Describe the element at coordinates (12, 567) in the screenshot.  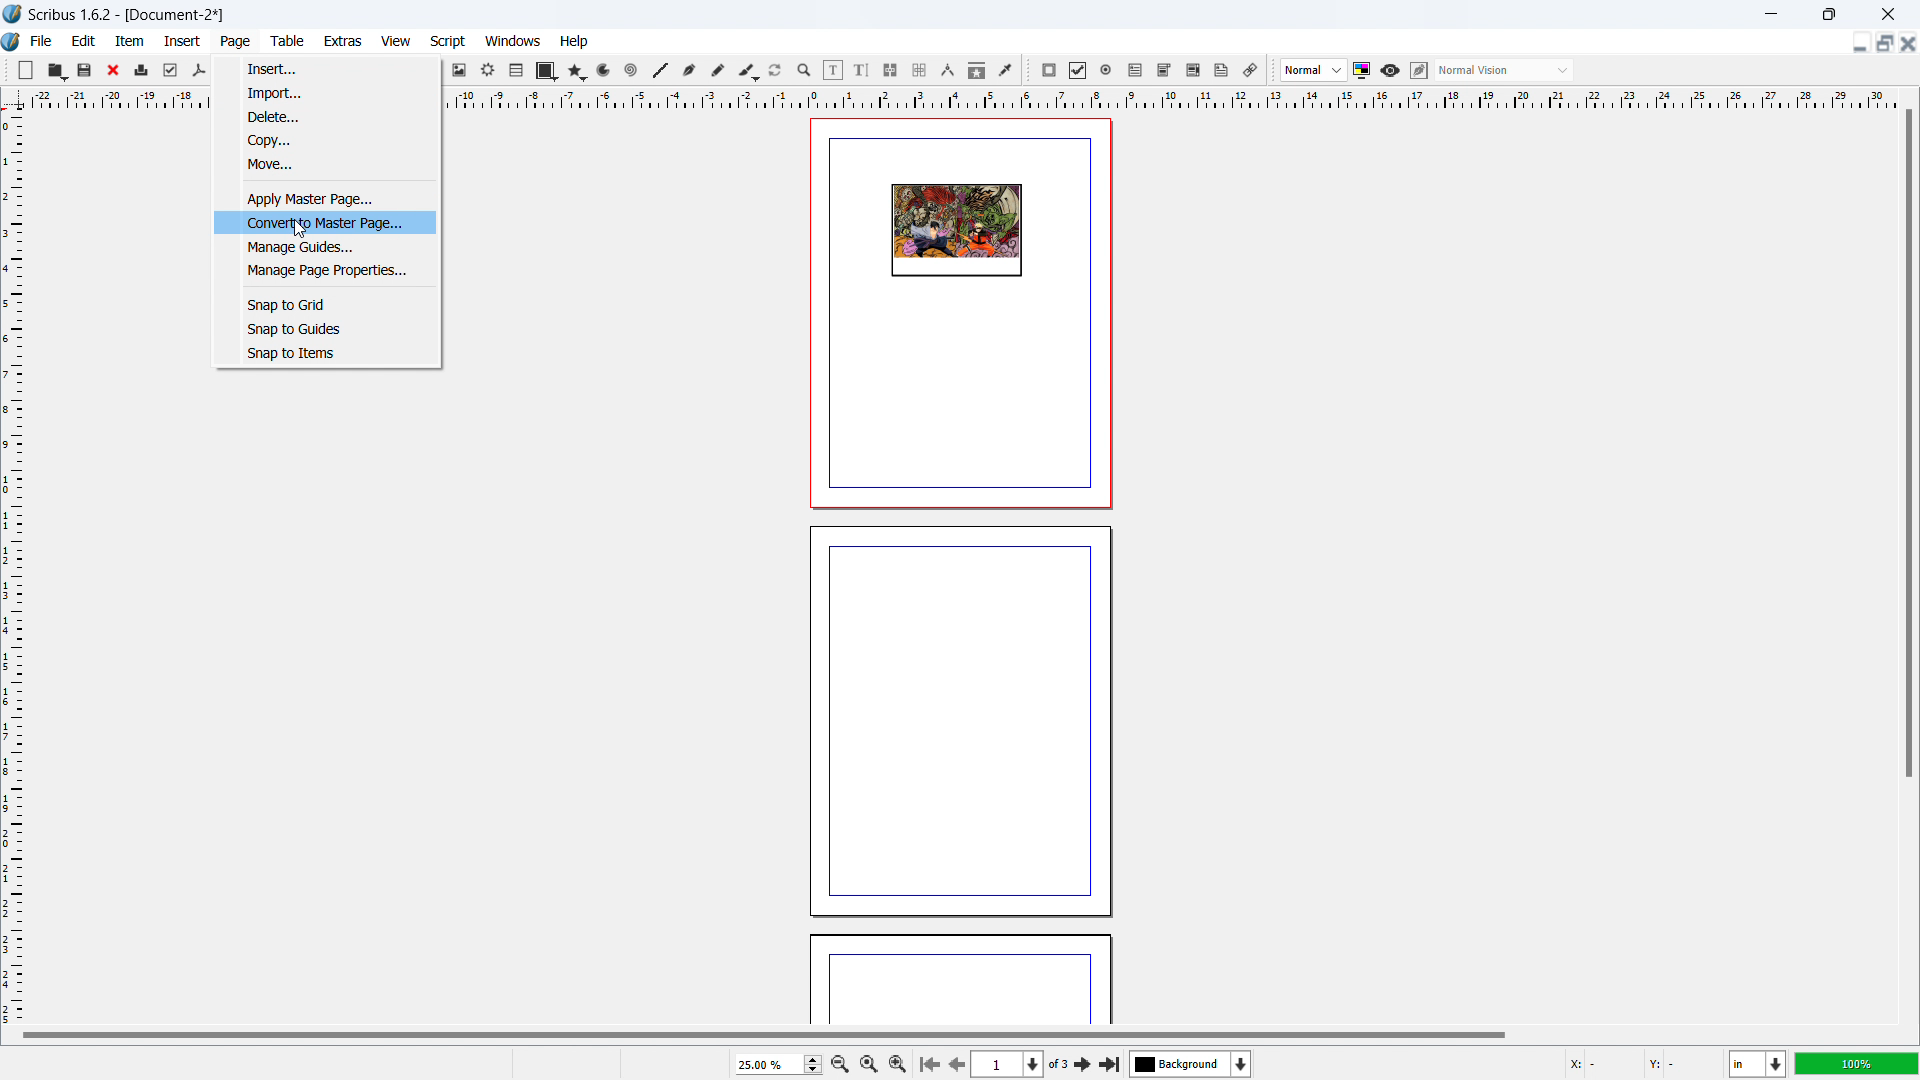
I see `vertical ruler` at that location.